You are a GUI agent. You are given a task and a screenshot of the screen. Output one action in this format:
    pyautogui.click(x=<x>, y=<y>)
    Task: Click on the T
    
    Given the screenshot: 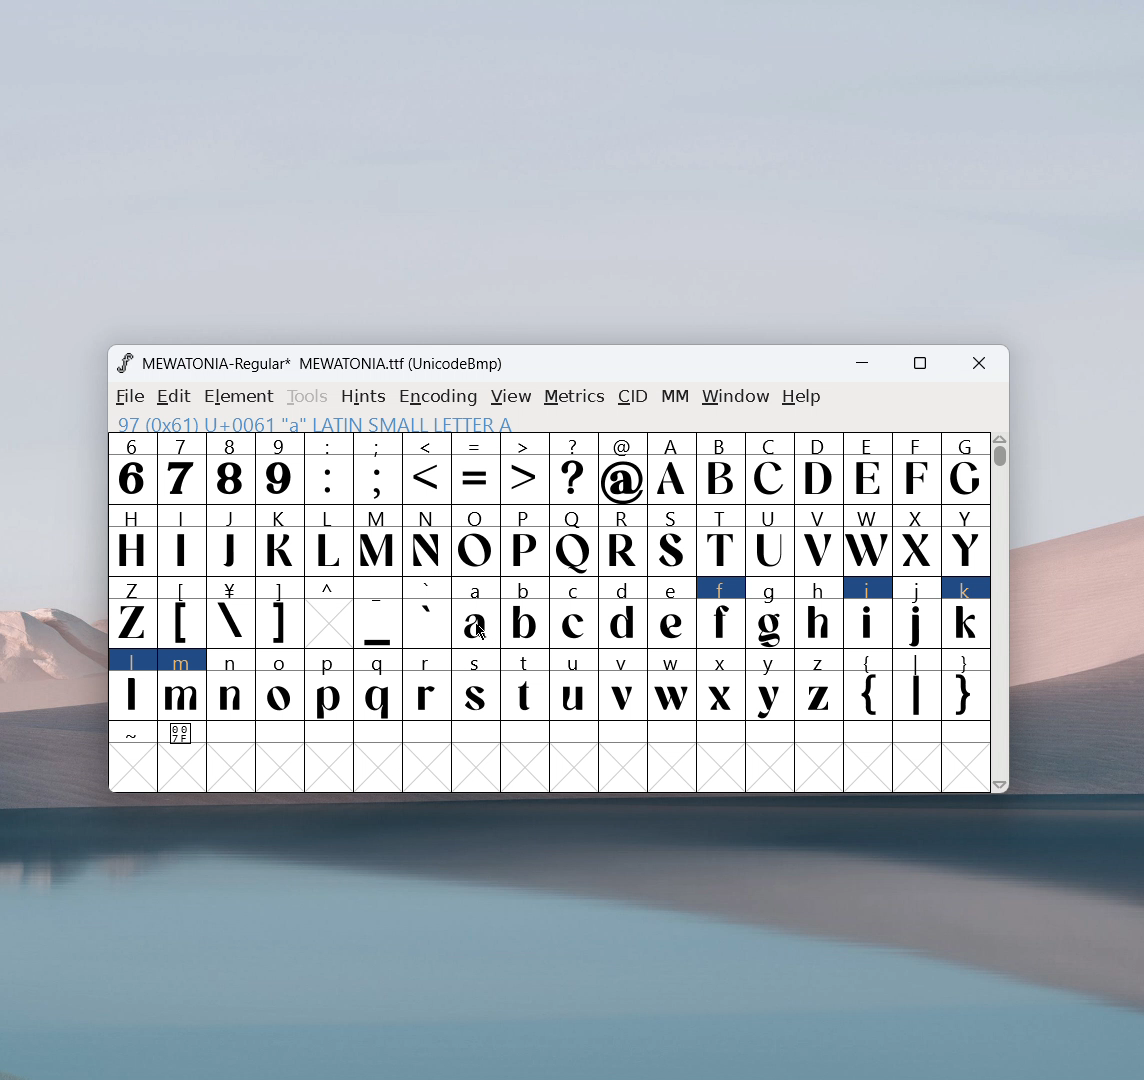 What is the action you would take?
    pyautogui.click(x=722, y=541)
    